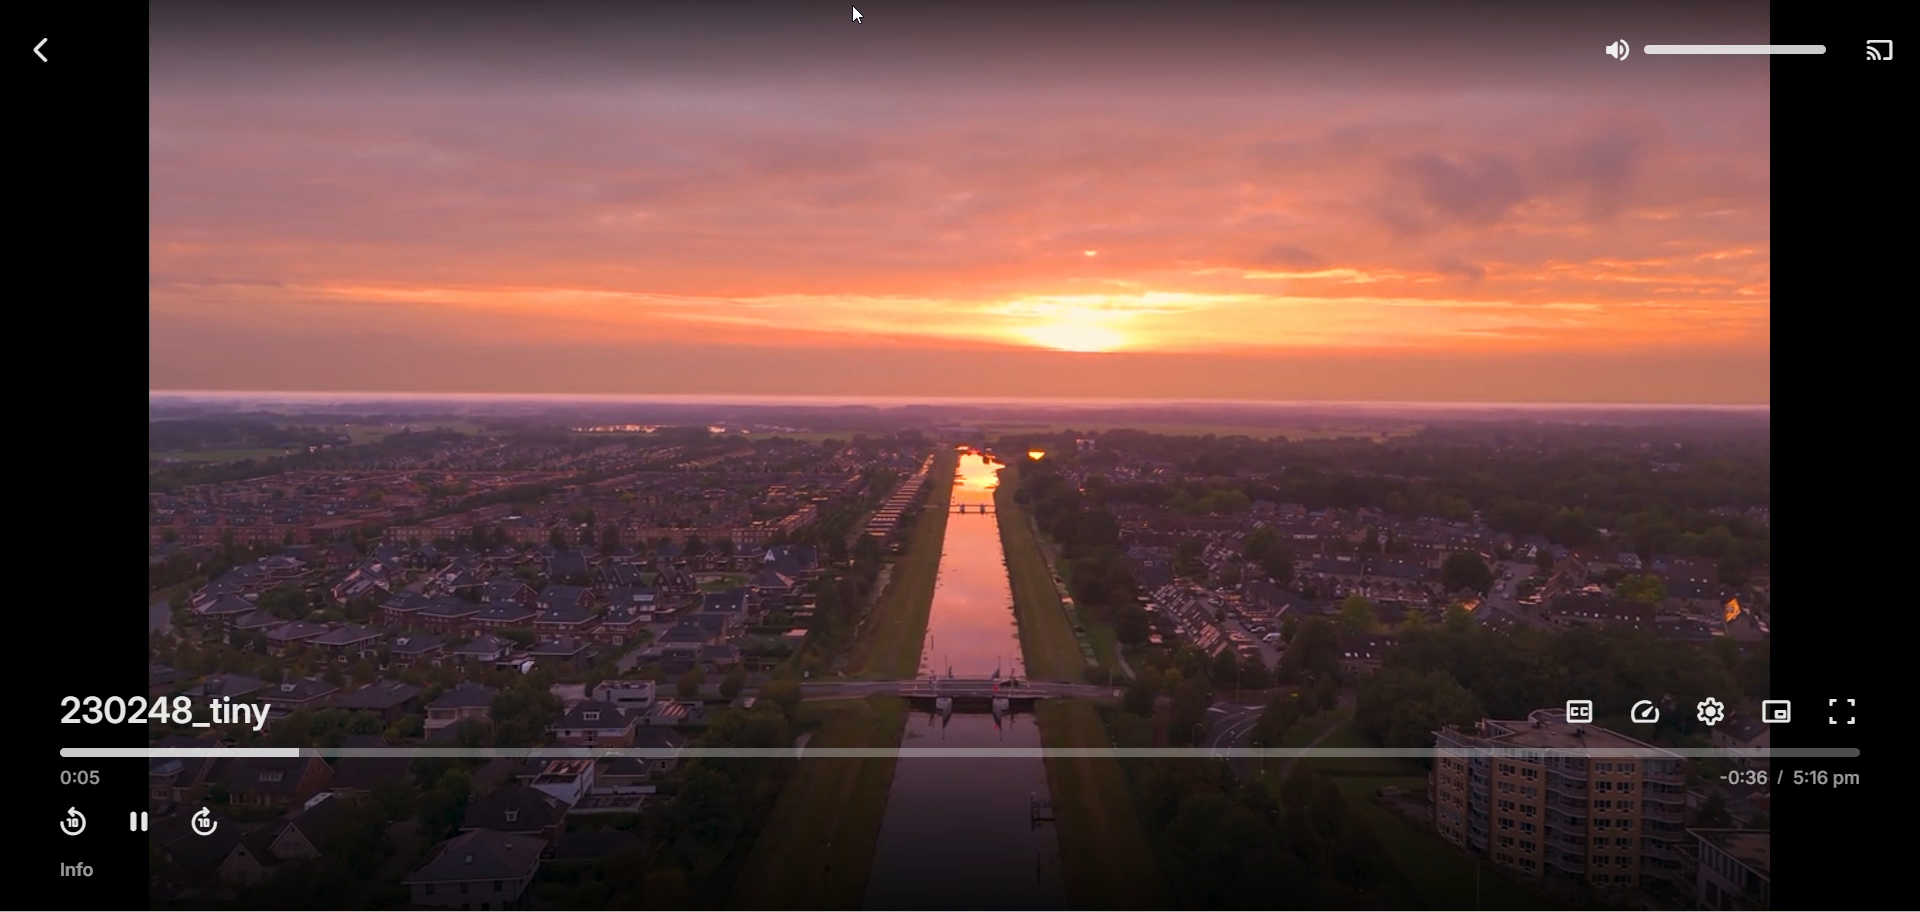 This screenshot has height=912, width=1920. I want to click on settings, so click(1713, 714).